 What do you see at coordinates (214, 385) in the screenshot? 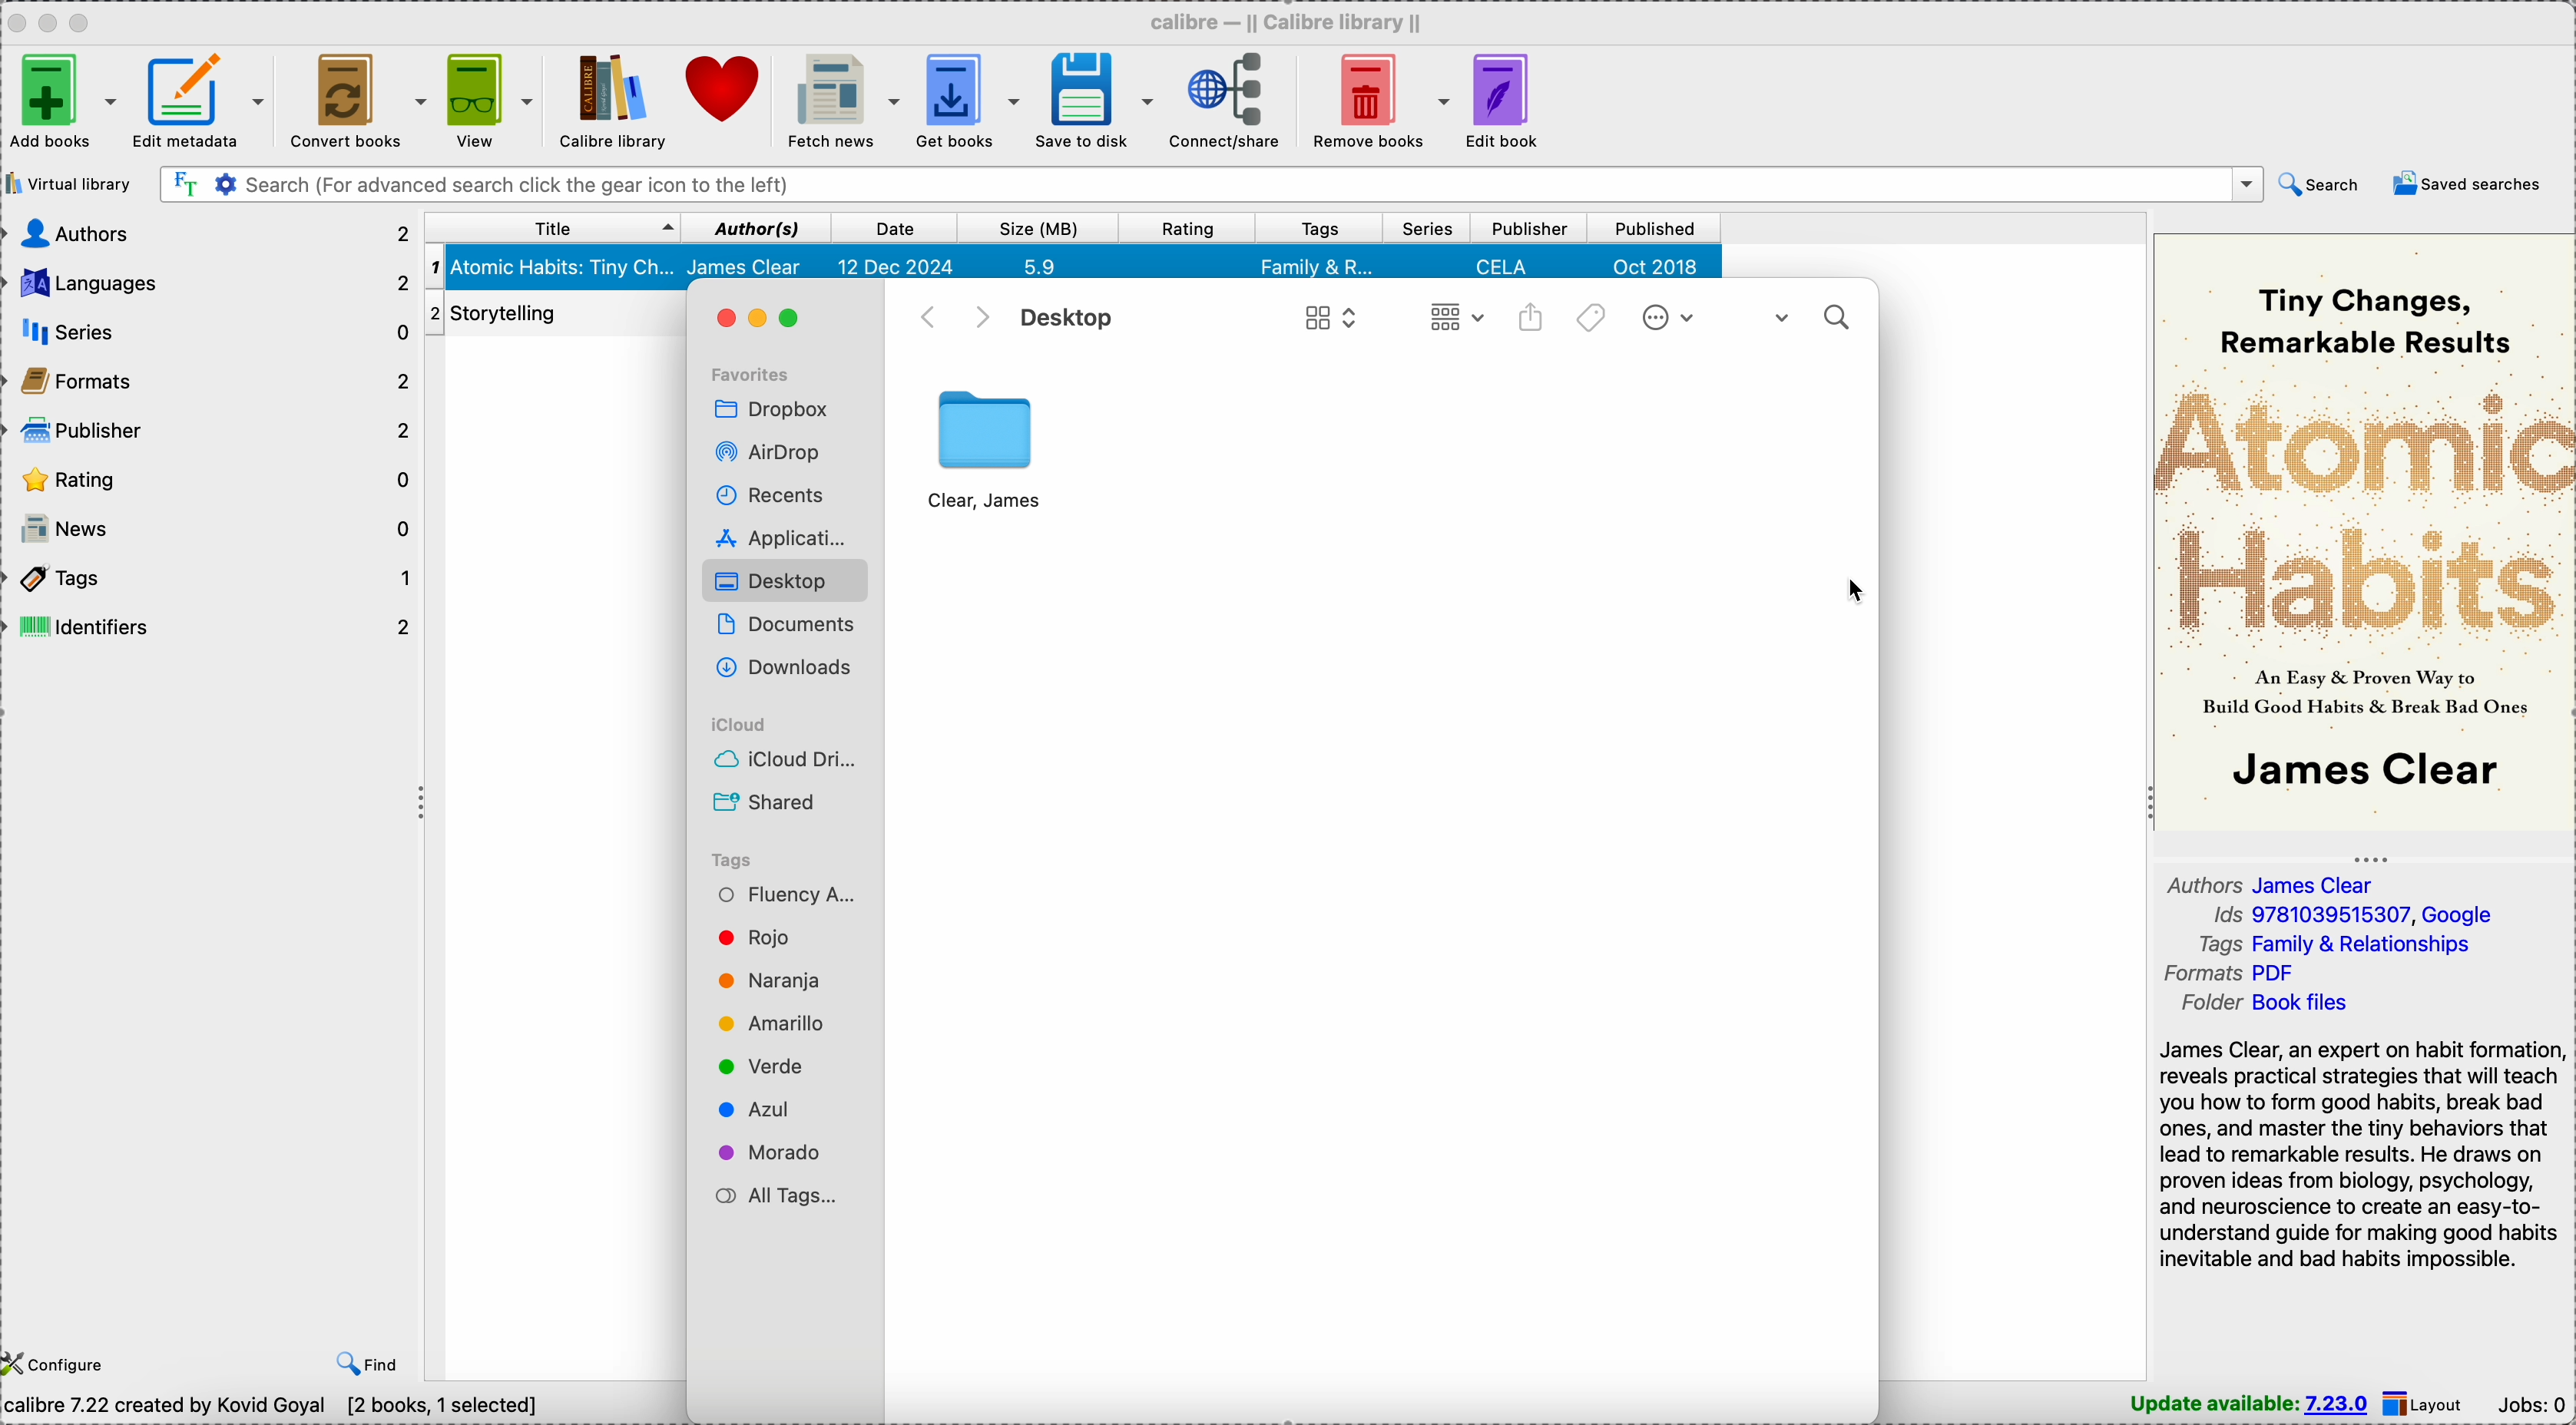
I see `formats` at bounding box center [214, 385].